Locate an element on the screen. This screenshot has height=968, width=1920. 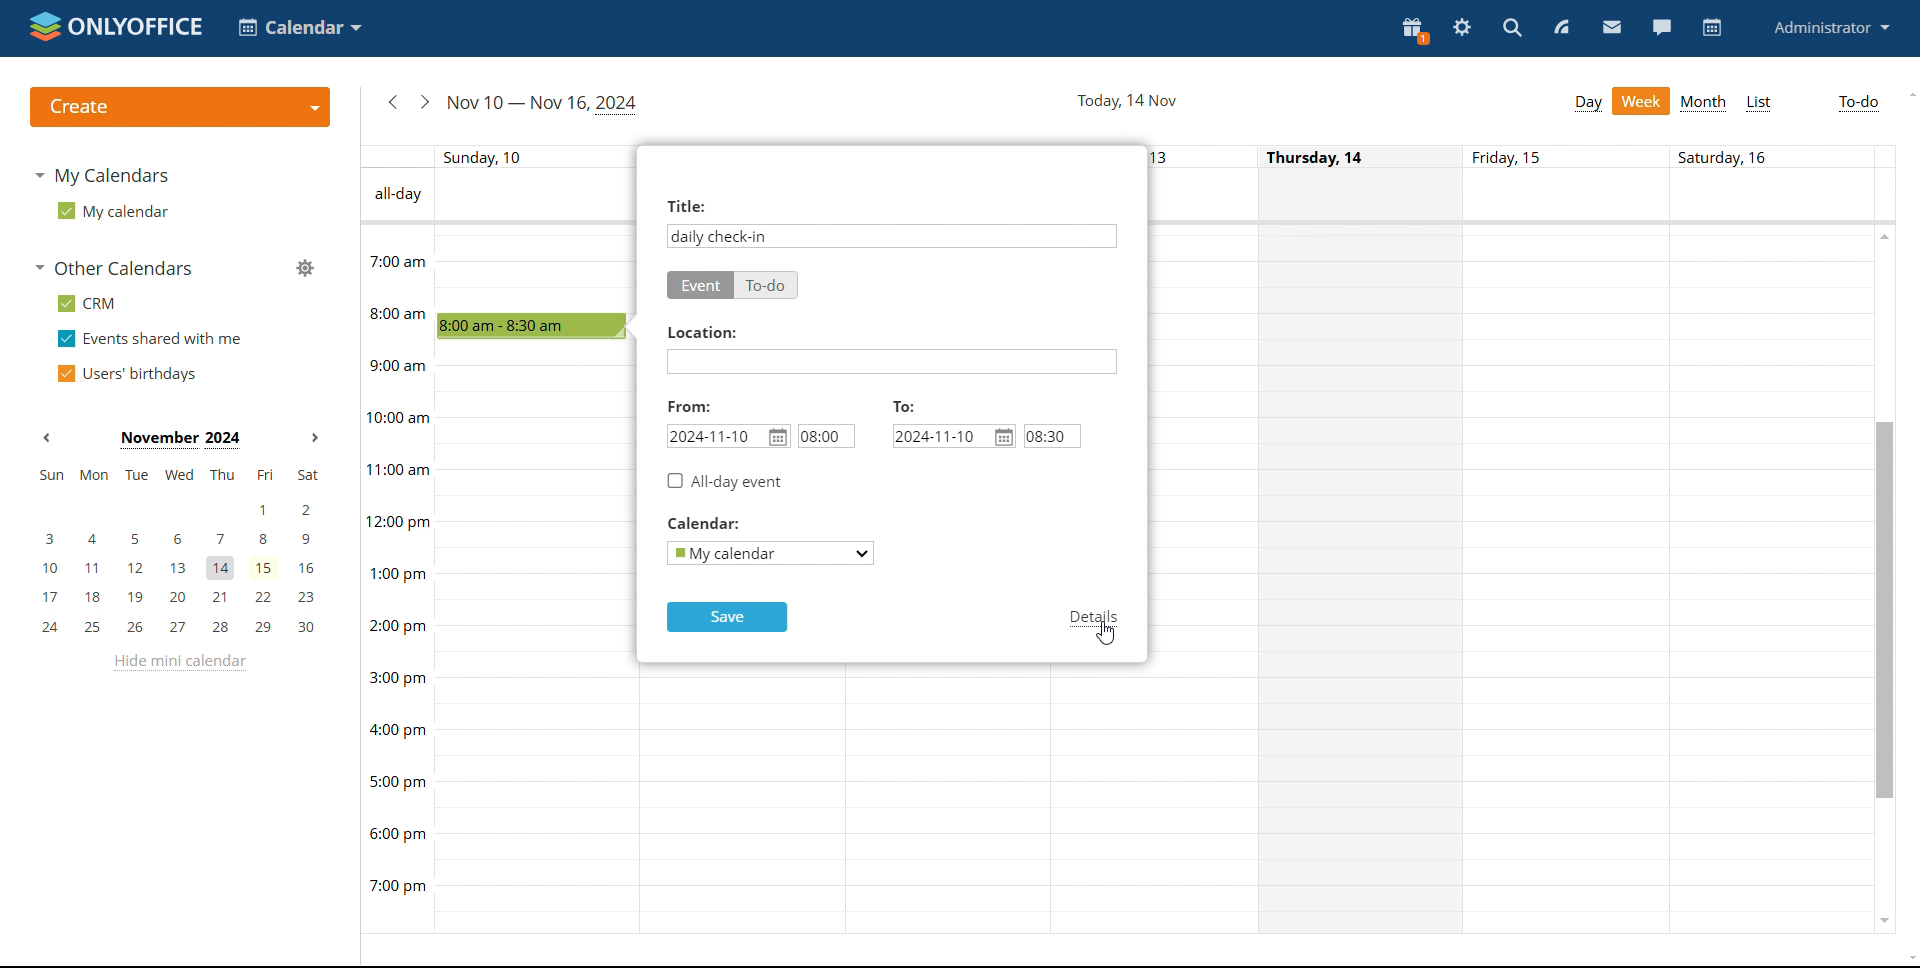
settings is located at coordinates (1463, 28).